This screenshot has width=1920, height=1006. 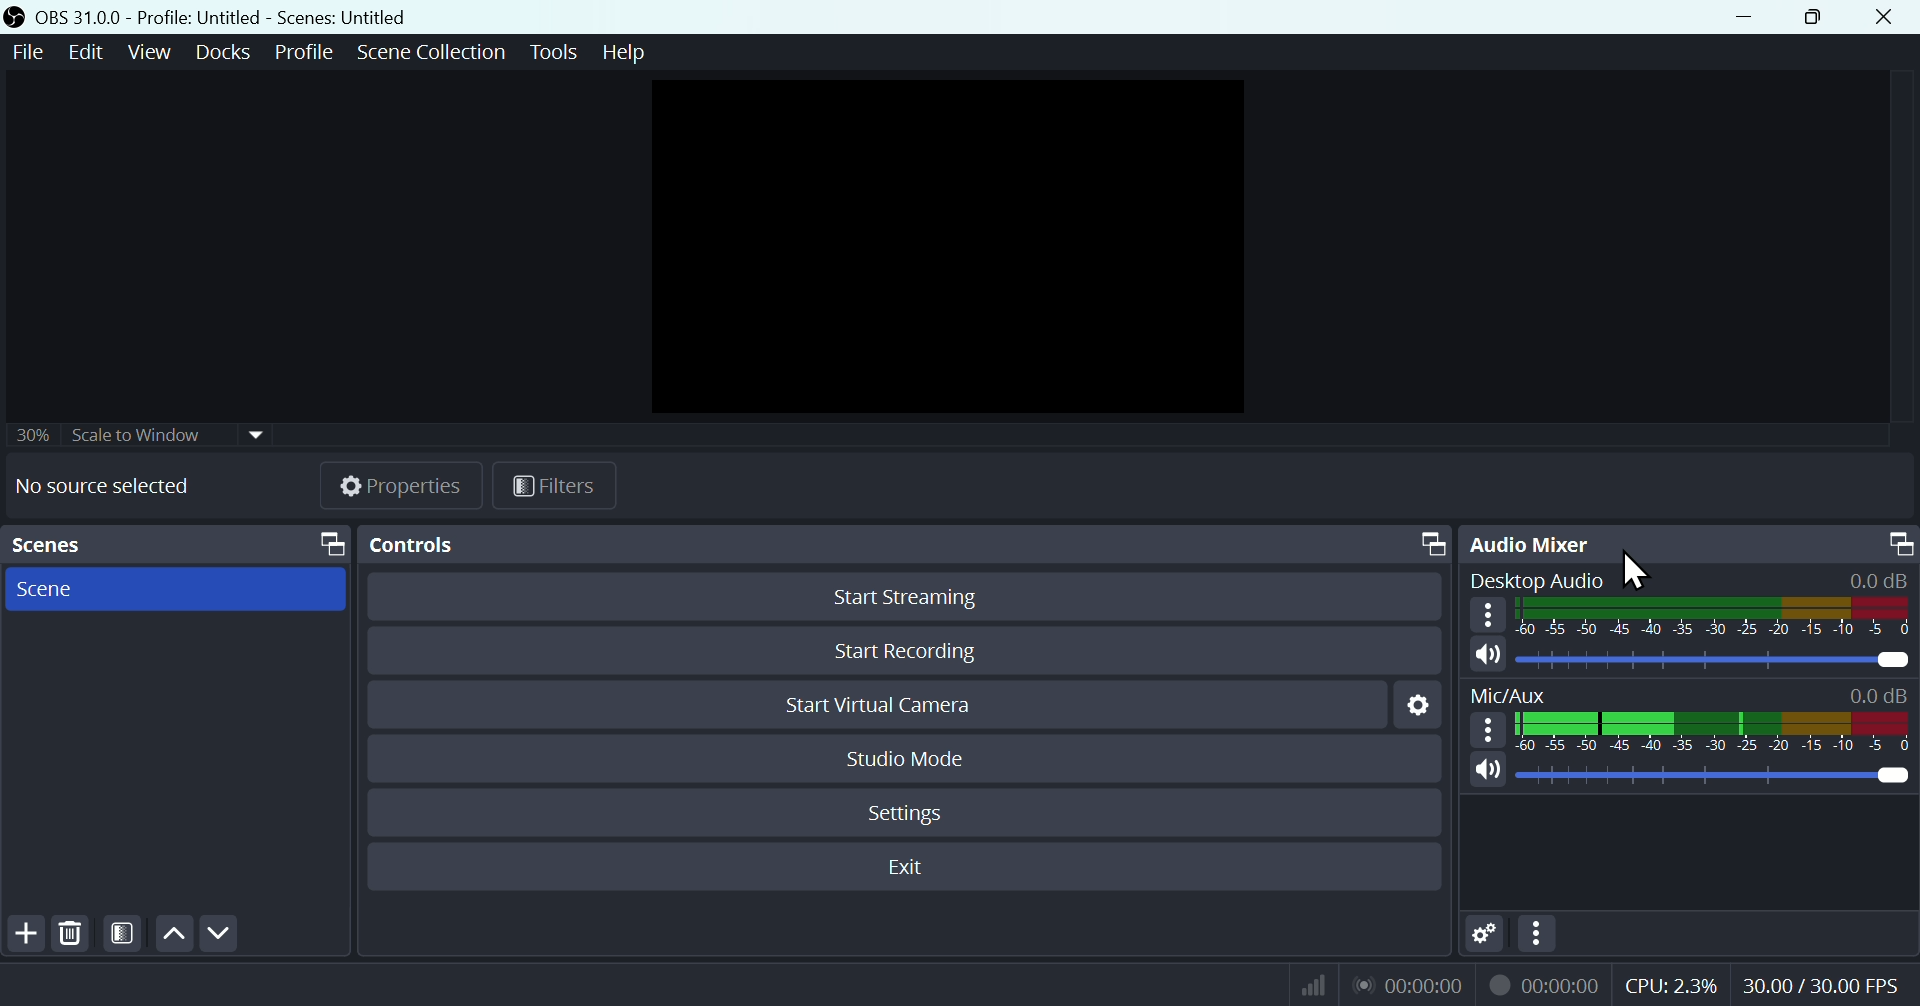 What do you see at coordinates (178, 589) in the screenshot?
I see `scene` at bounding box center [178, 589].